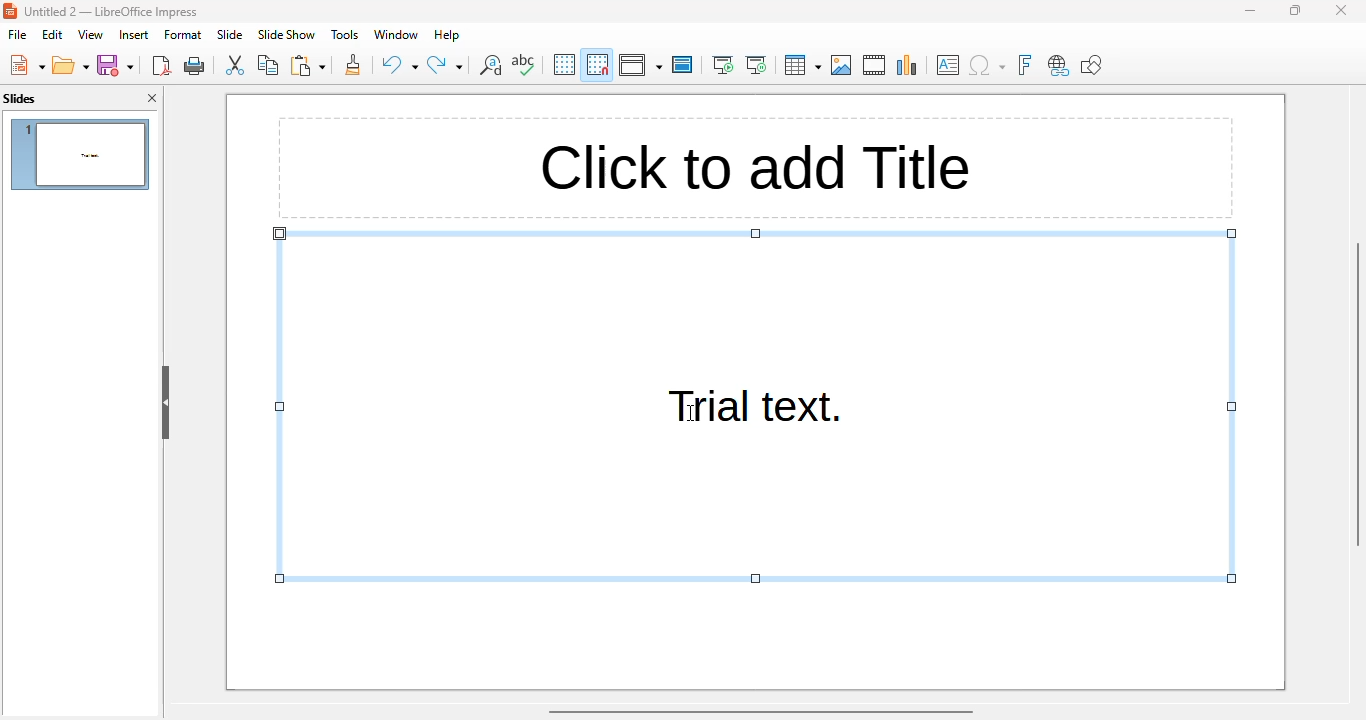 The height and width of the screenshot is (720, 1366). Describe the element at coordinates (724, 65) in the screenshot. I see `start from first slide` at that location.